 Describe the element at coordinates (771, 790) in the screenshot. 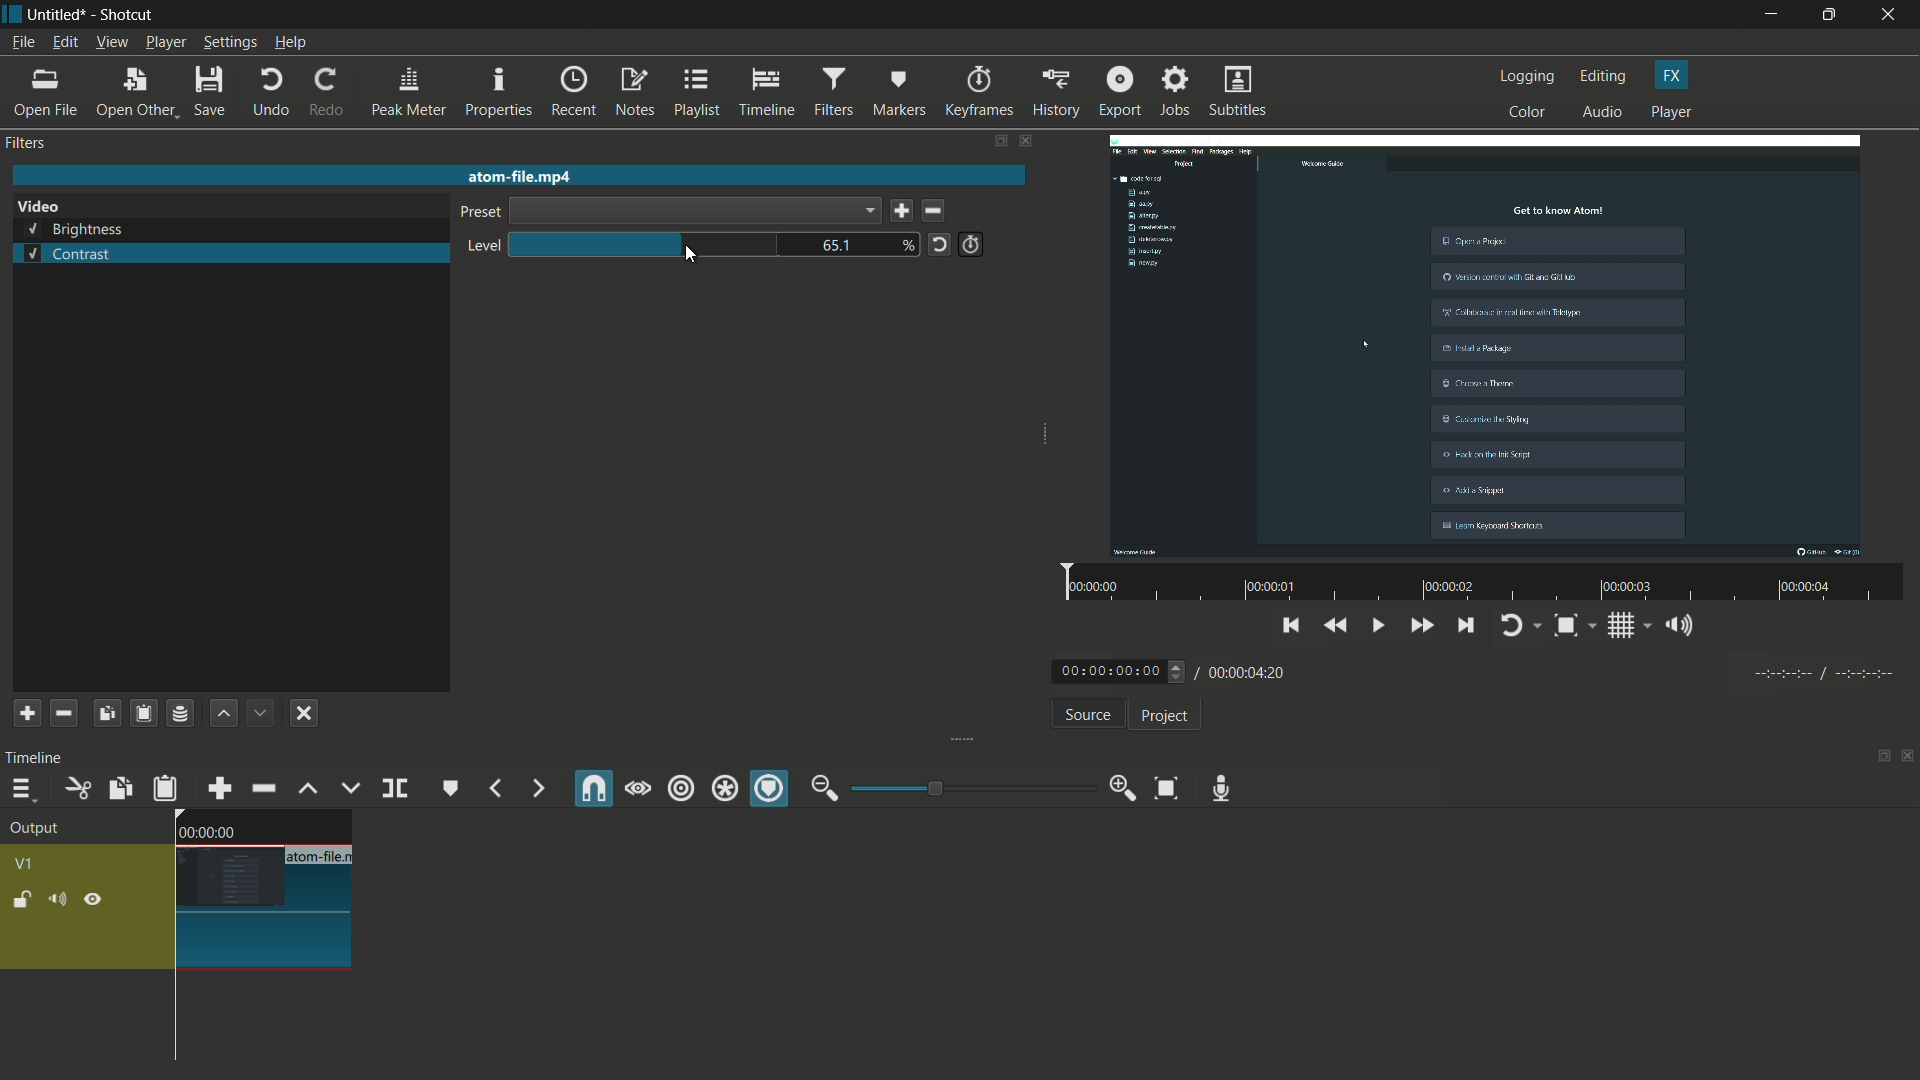

I see `ripple markers` at that location.